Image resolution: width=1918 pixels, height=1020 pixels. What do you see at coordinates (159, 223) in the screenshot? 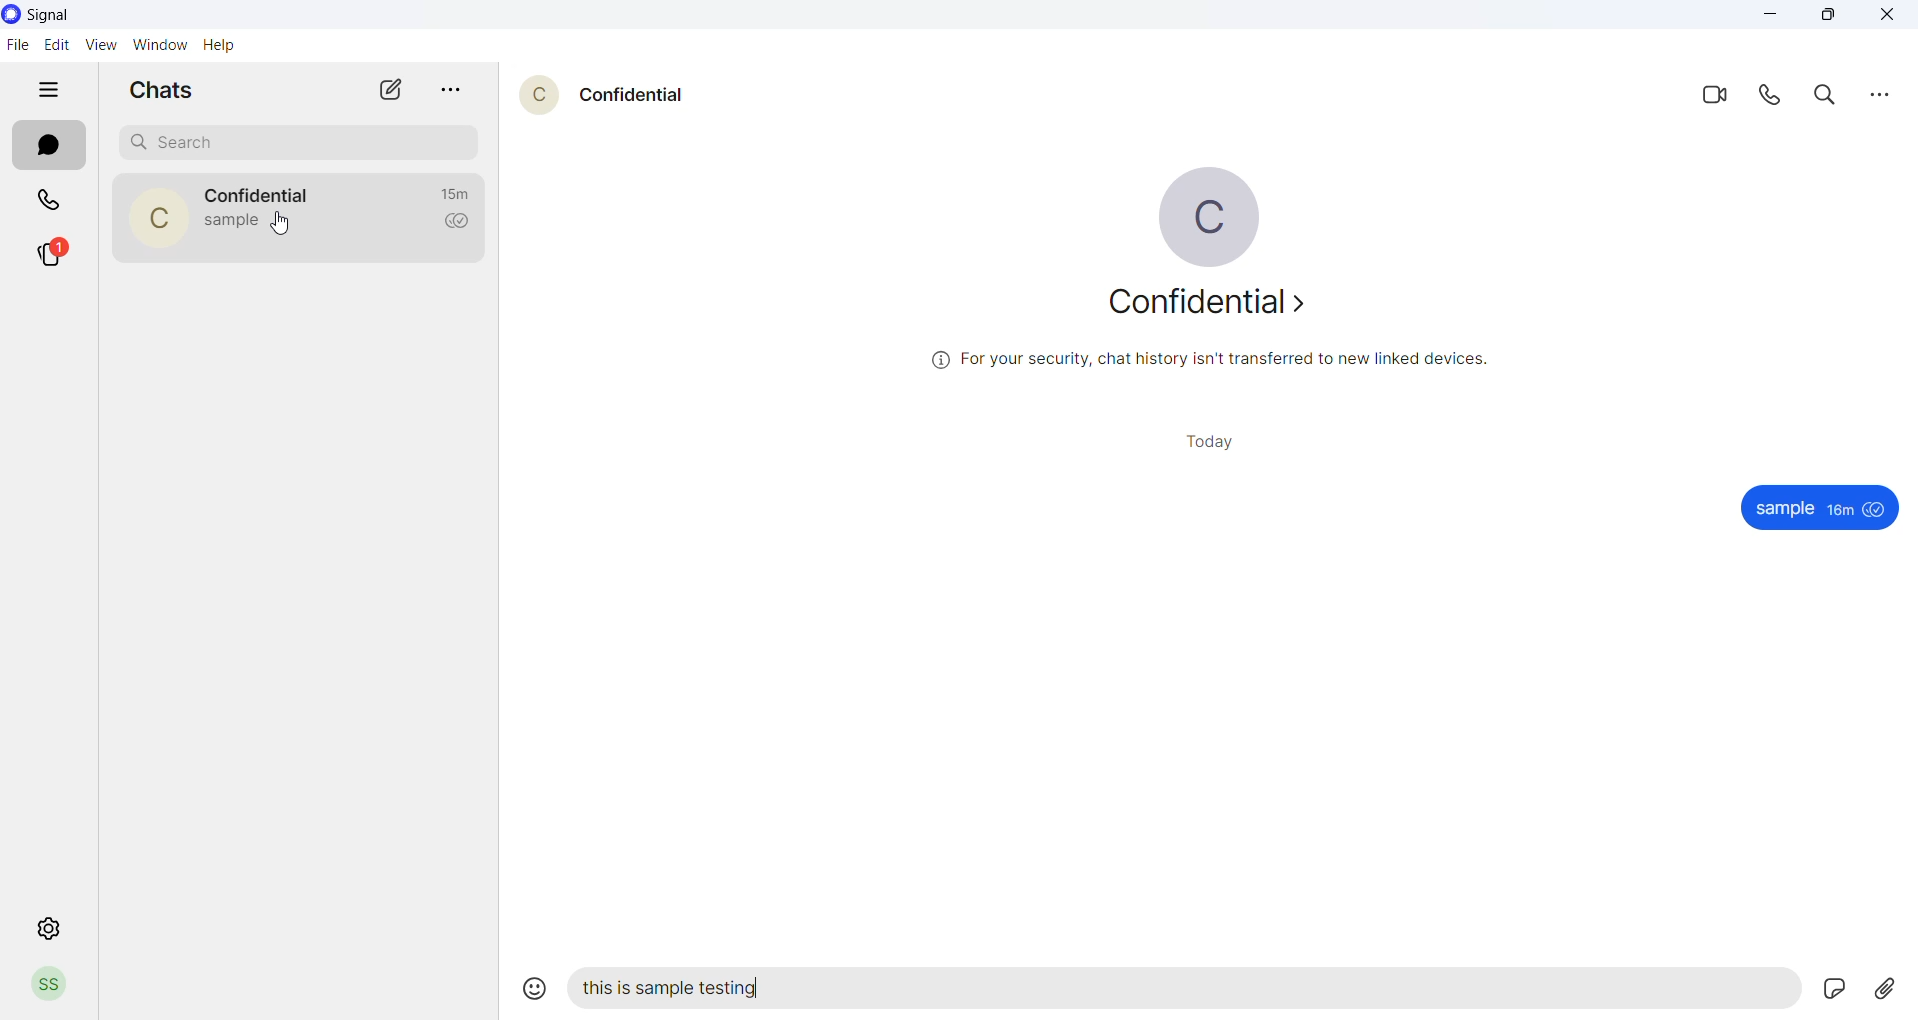
I see `C` at bounding box center [159, 223].